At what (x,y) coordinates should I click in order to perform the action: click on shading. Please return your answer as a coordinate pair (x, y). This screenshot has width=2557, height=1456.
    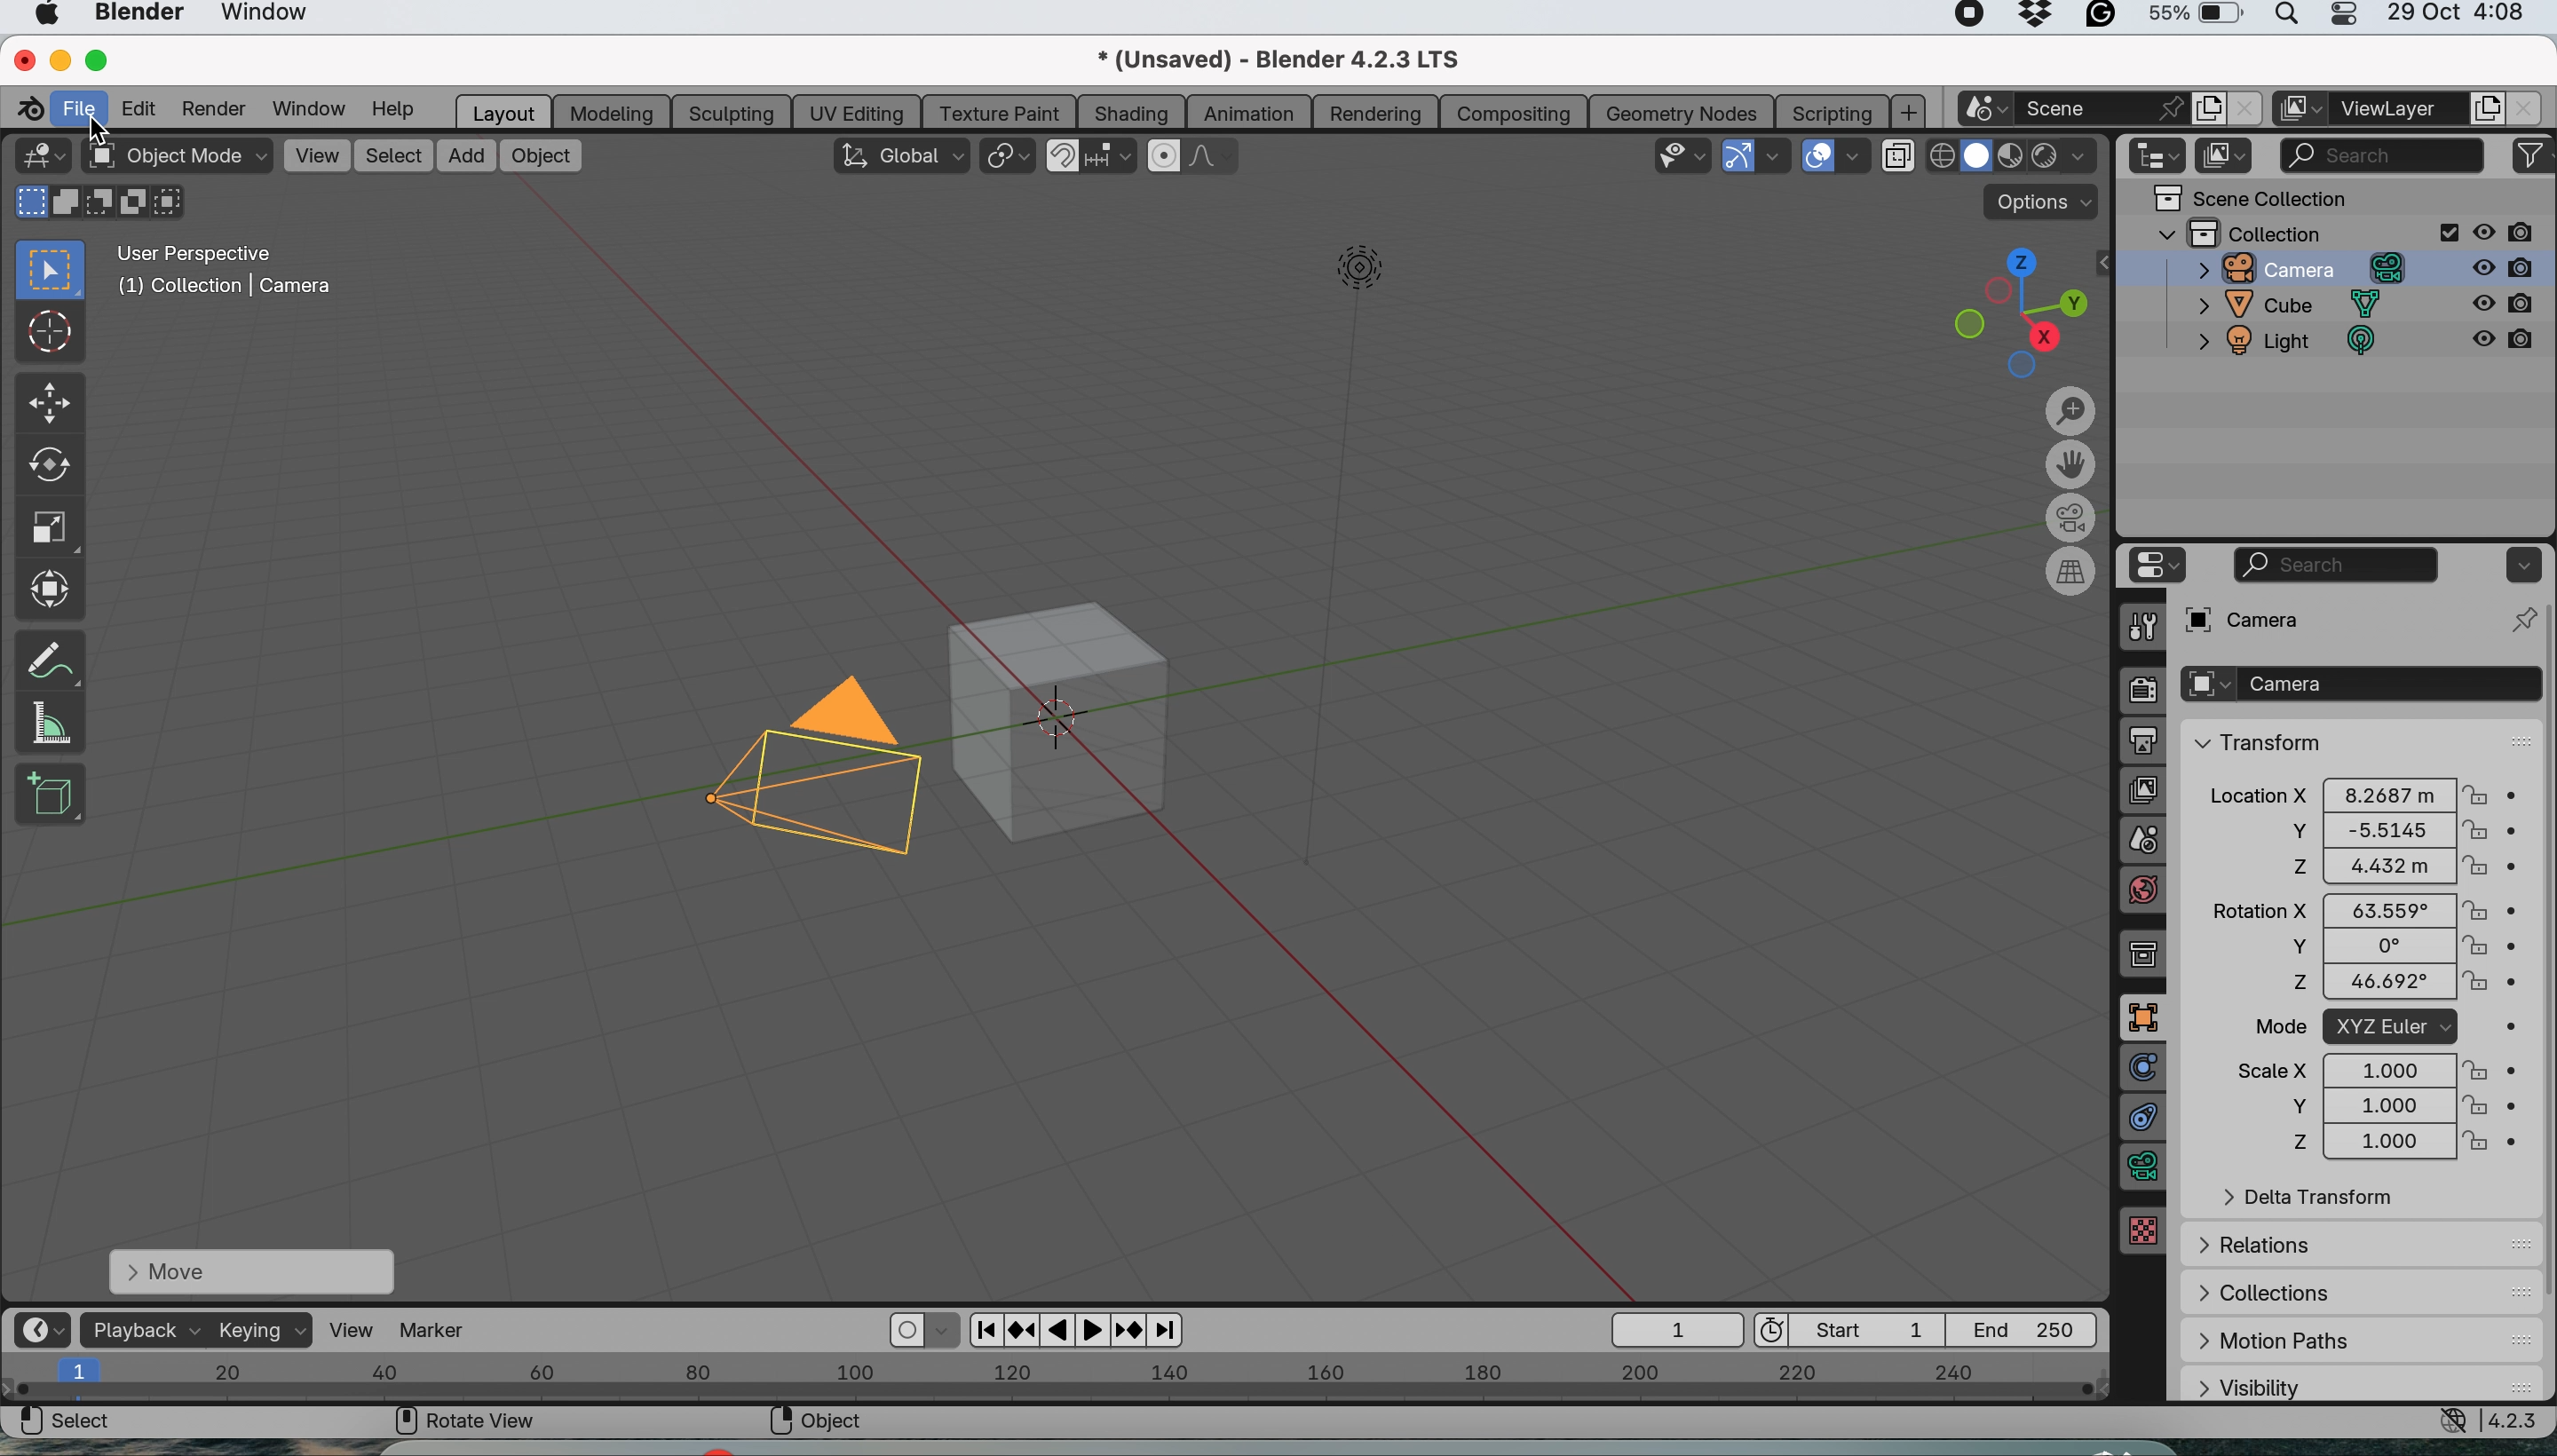
    Looking at the image, I should click on (1131, 112).